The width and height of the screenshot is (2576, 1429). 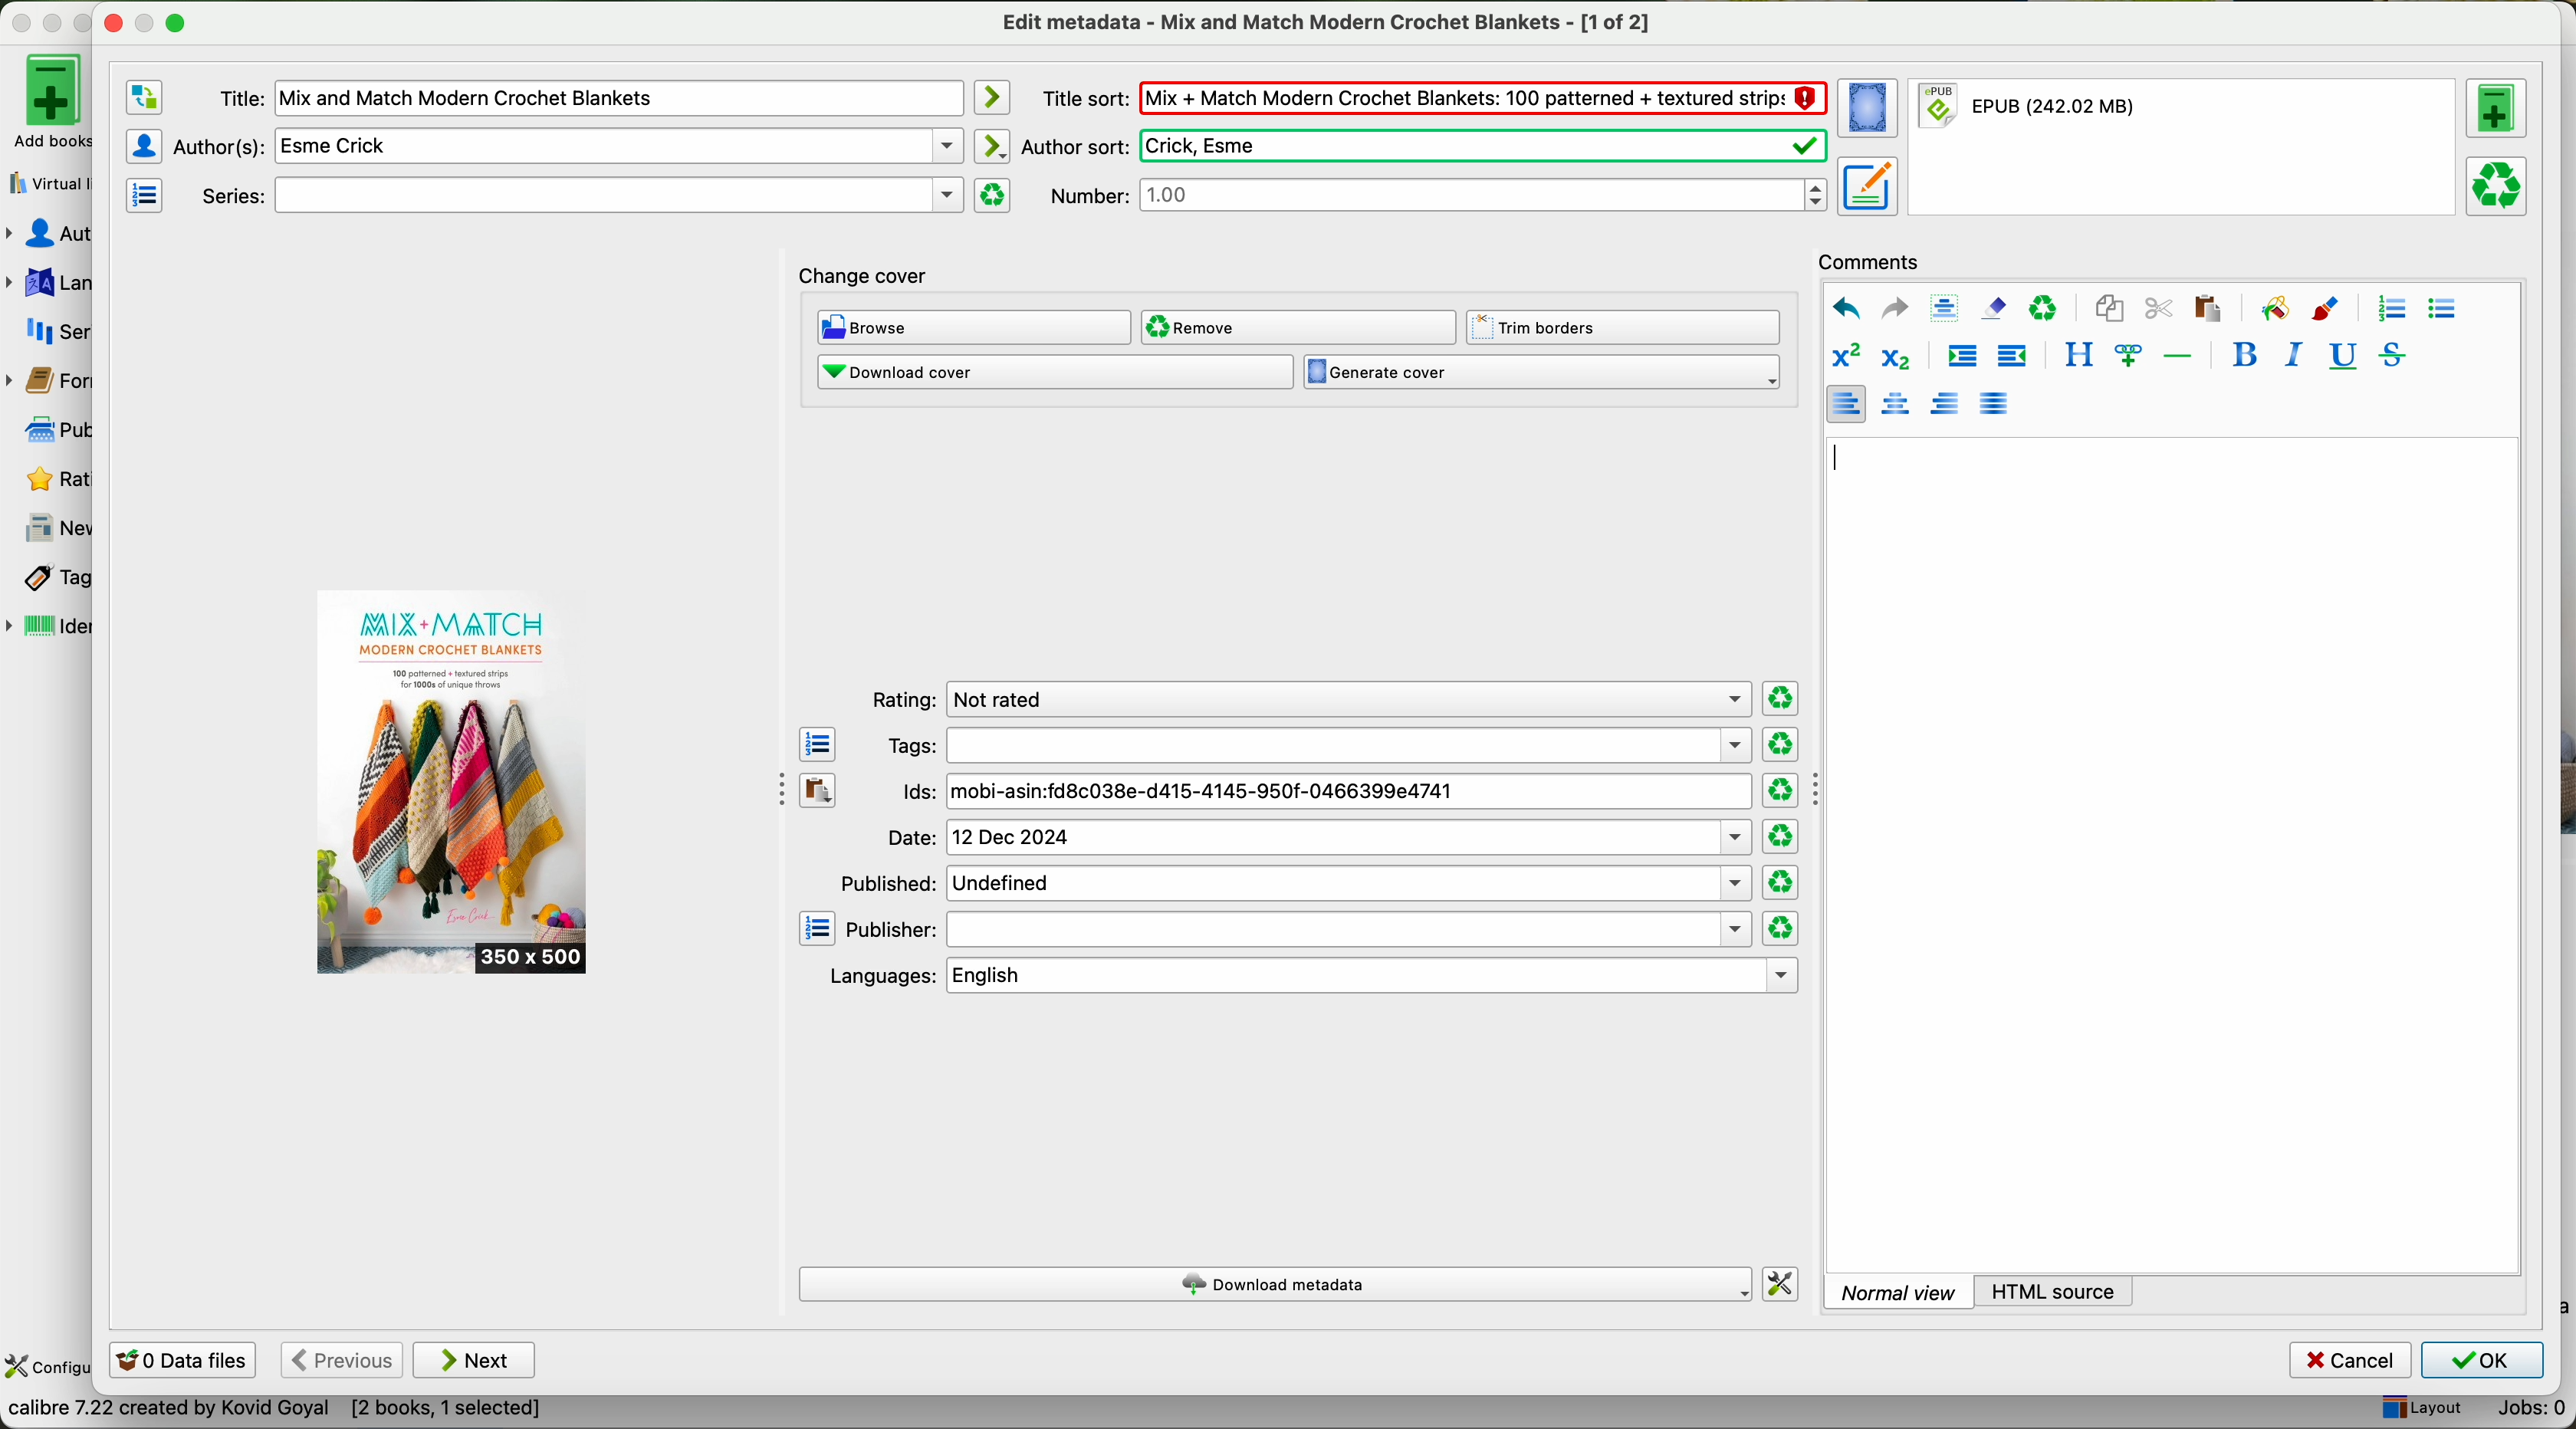 What do you see at coordinates (1542, 373) in the screenshot?
I see `generate cover` at bounding box center [1542, 373].